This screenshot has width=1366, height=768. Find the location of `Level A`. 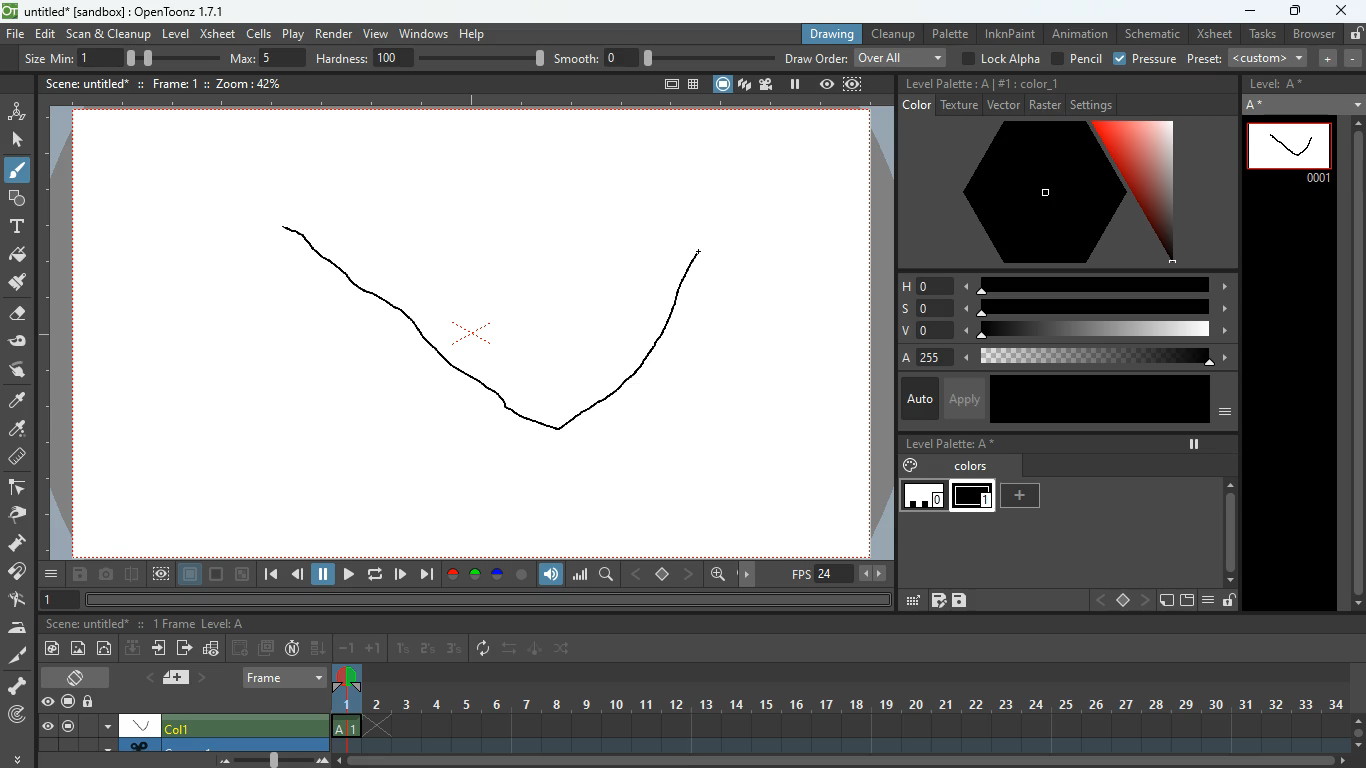

Level A is located at coordinates (223, 624).